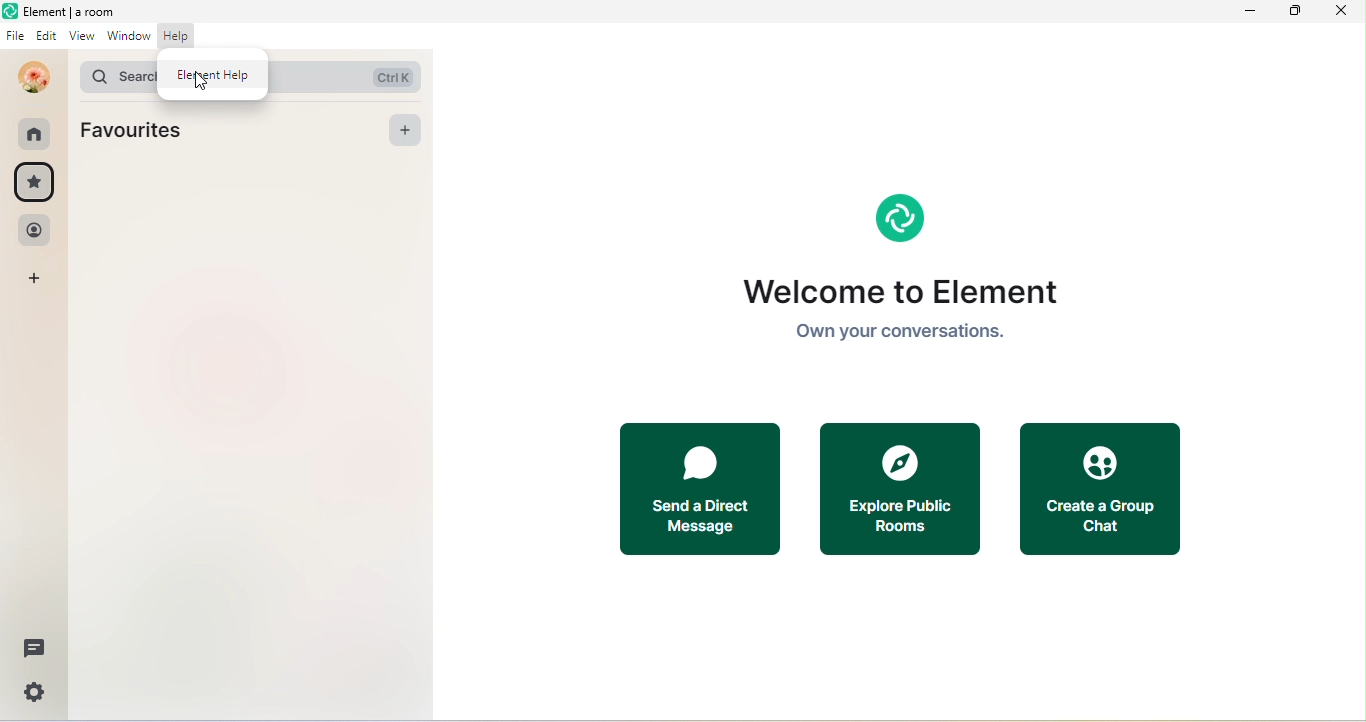  What do you see at coordinates (391, 76) in the screenshot?
I see `CTRL K` at bounding box center [391, 76].